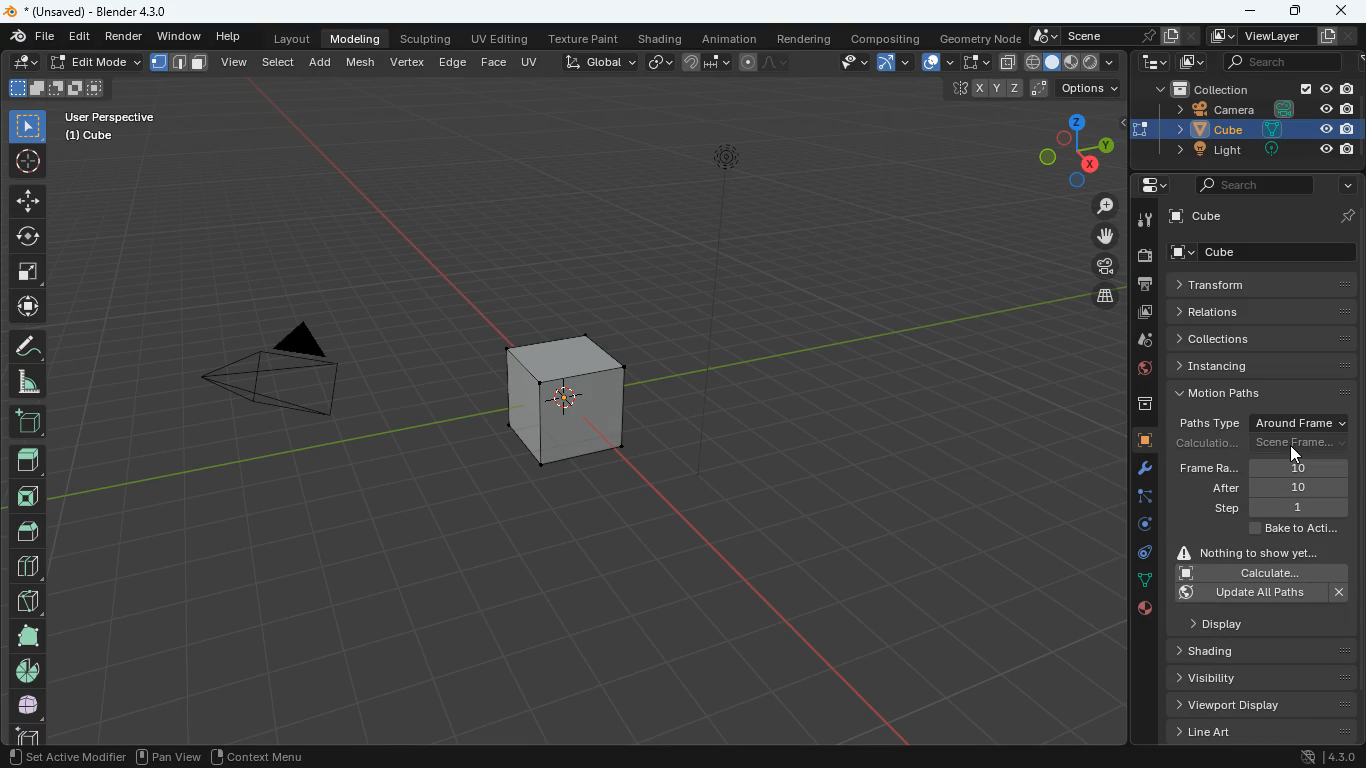 Image resolution: width=1366 pixels, height=768 pixels. Describe the element at coordinates (1109, 36) in the screenshot. I see `scene` at that location.